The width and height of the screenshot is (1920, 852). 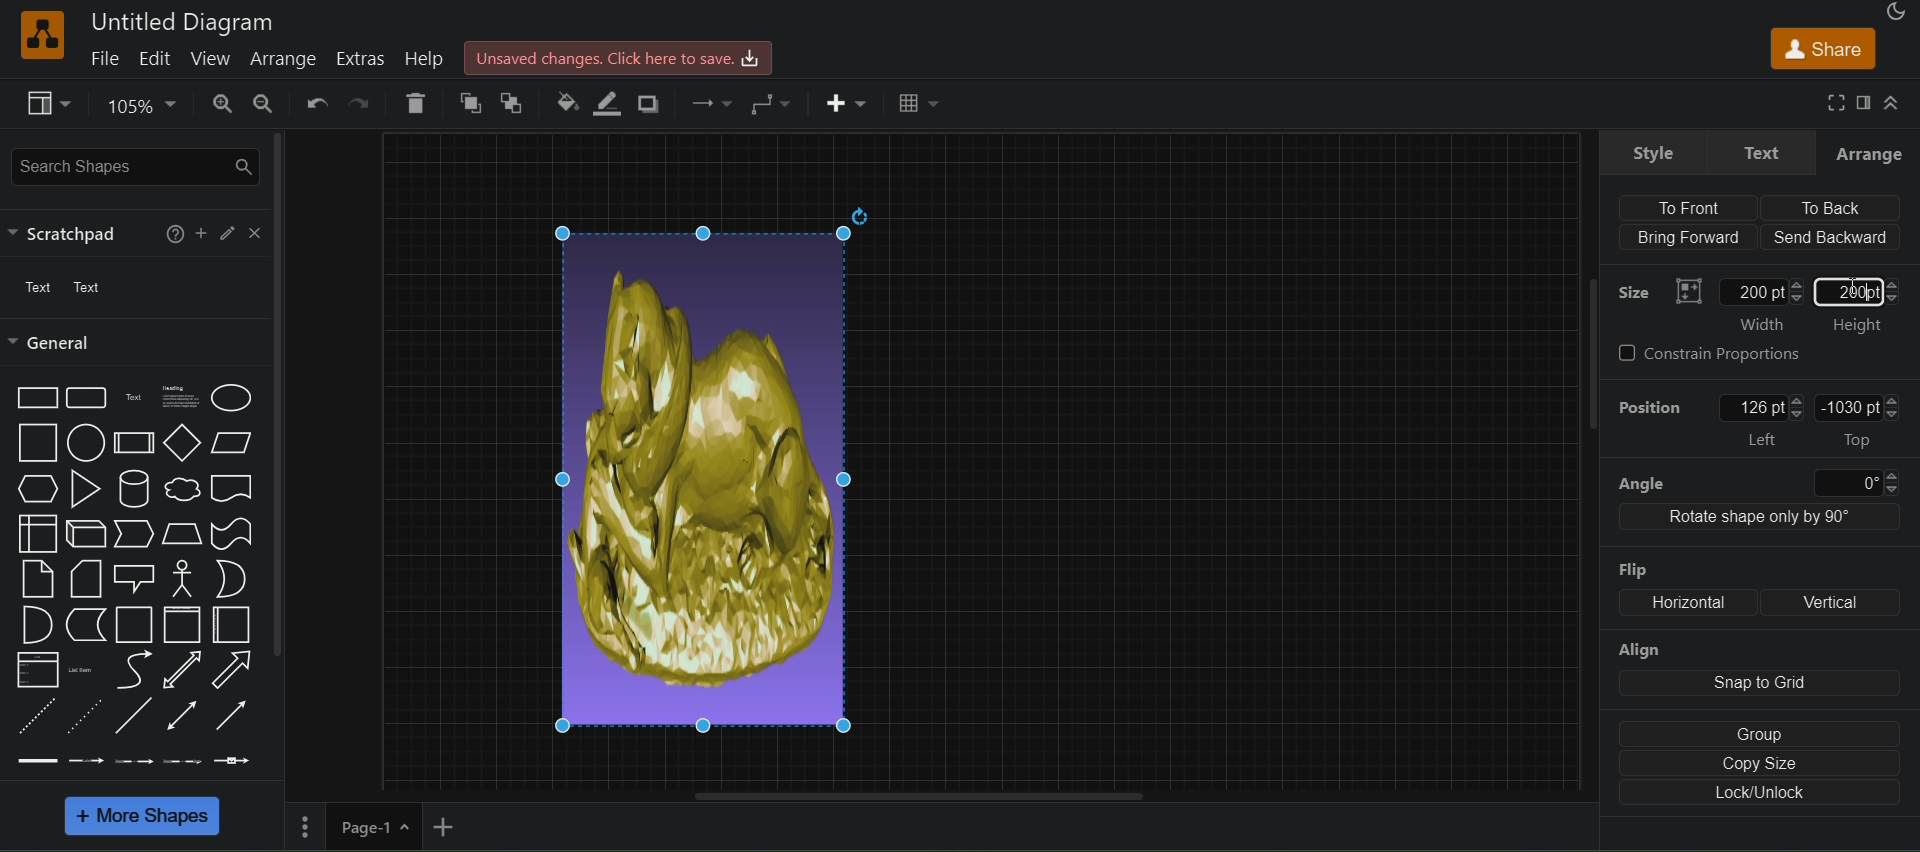 I want to click on waypoints, so click(x=709, y=105).